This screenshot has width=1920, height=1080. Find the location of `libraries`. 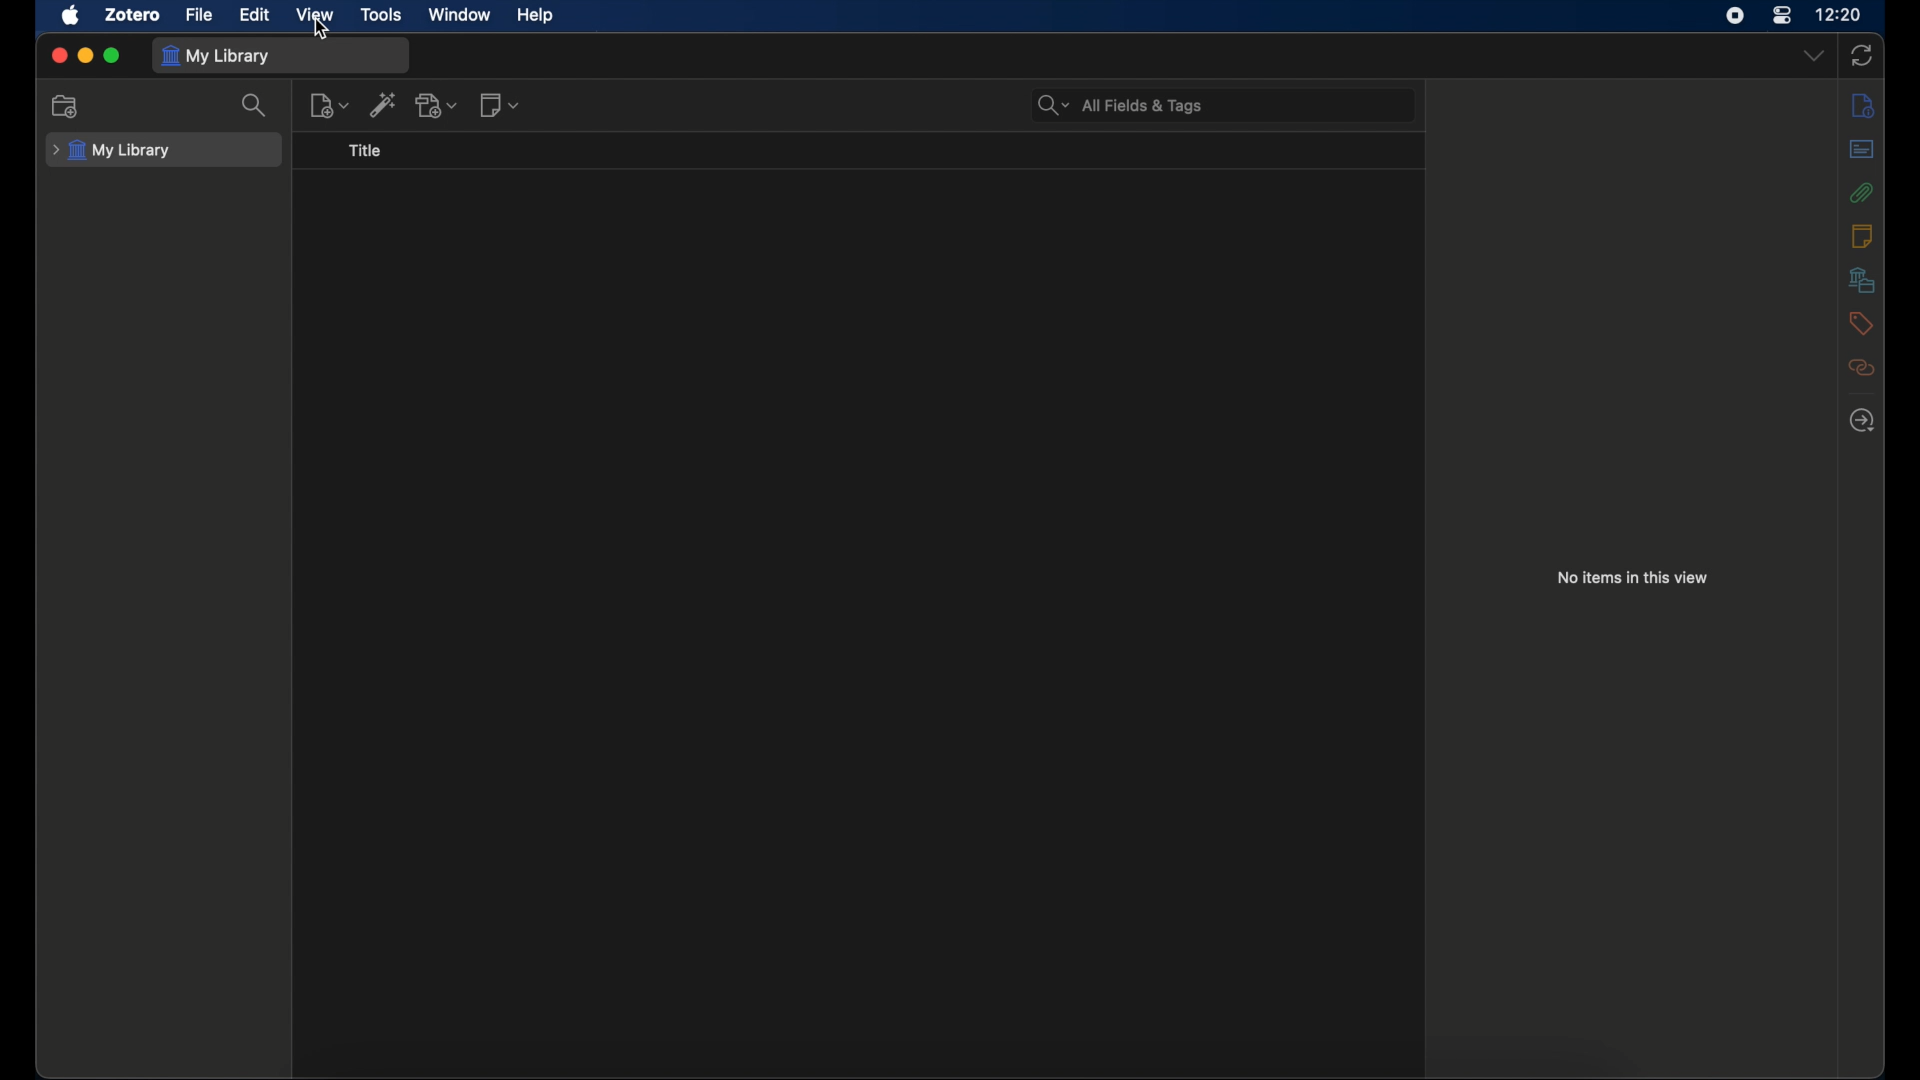

libraries is located at coordinates (1862, 280).